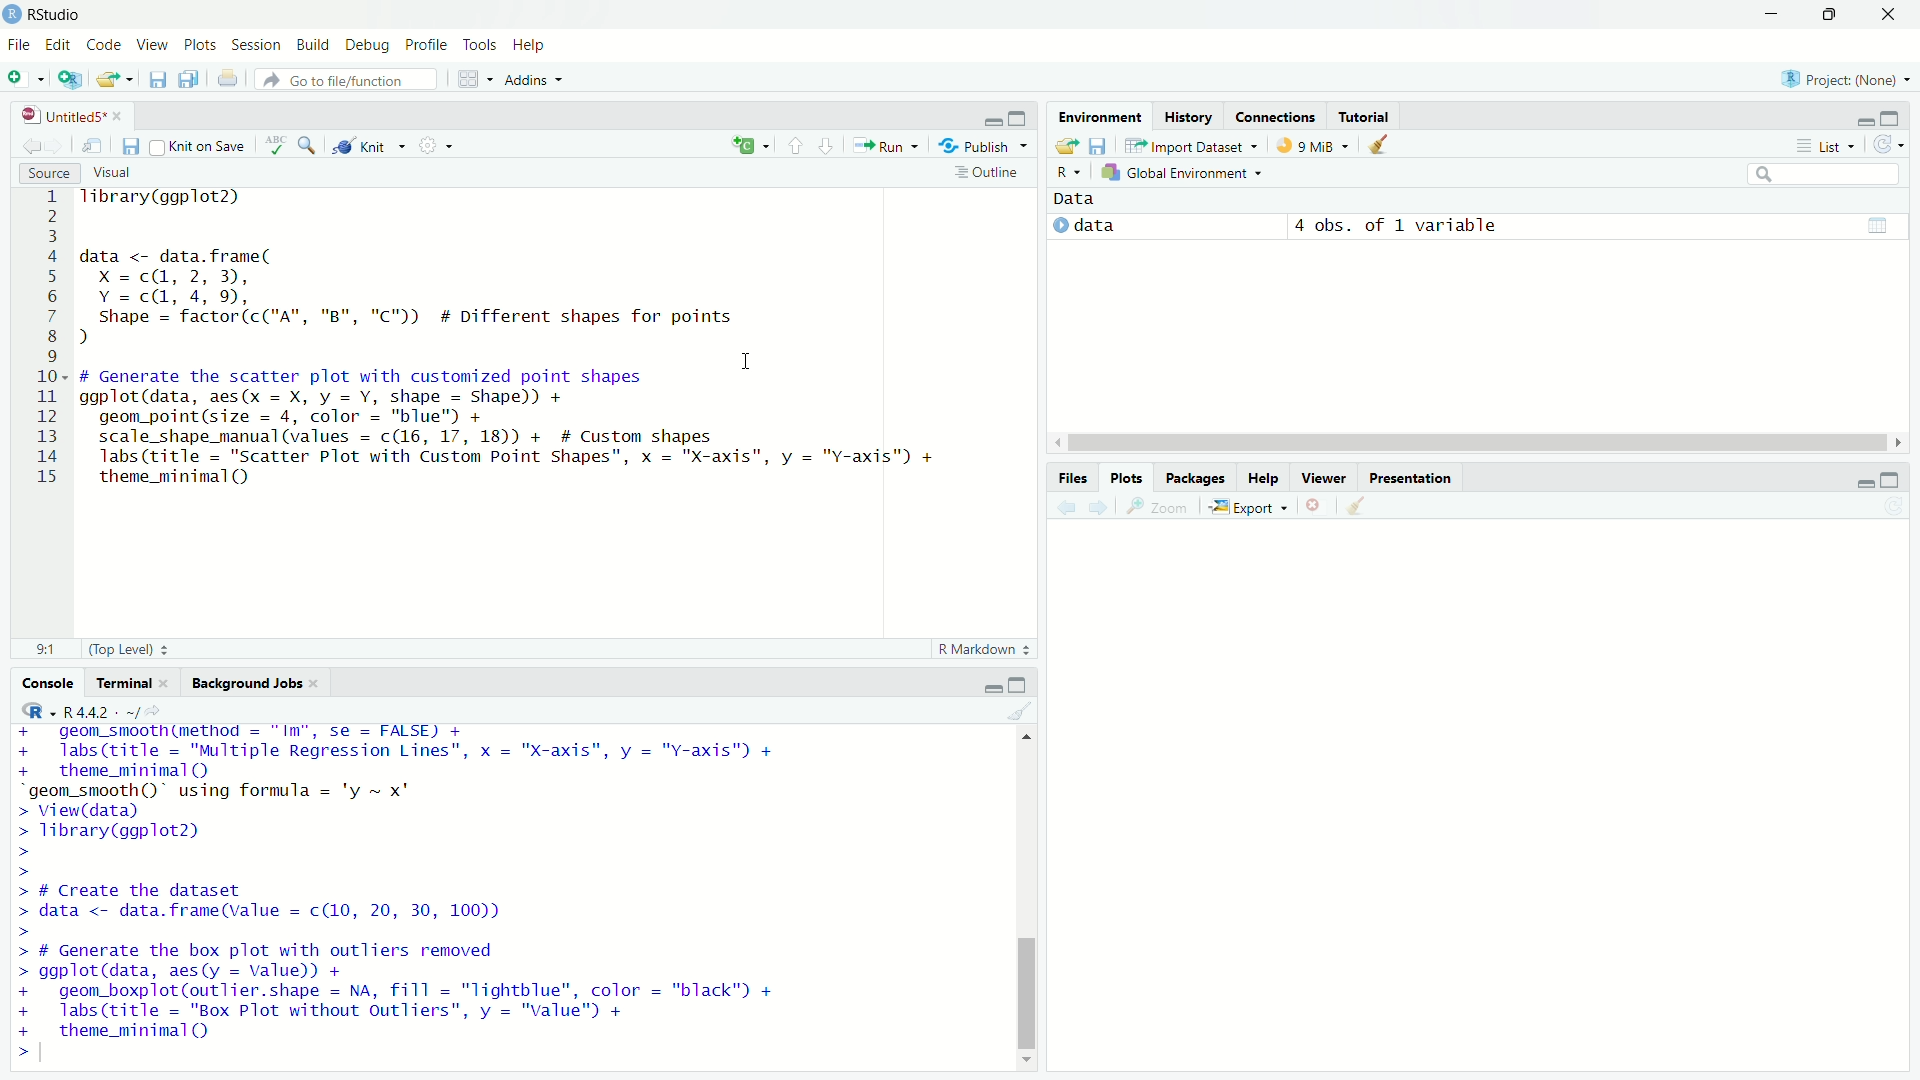 The height and width of the screenshot is (1080, 1920). What do you see at coordinates (71, 78) in the screenshot?
I see `Create a project` at bounding box center [71, 78].